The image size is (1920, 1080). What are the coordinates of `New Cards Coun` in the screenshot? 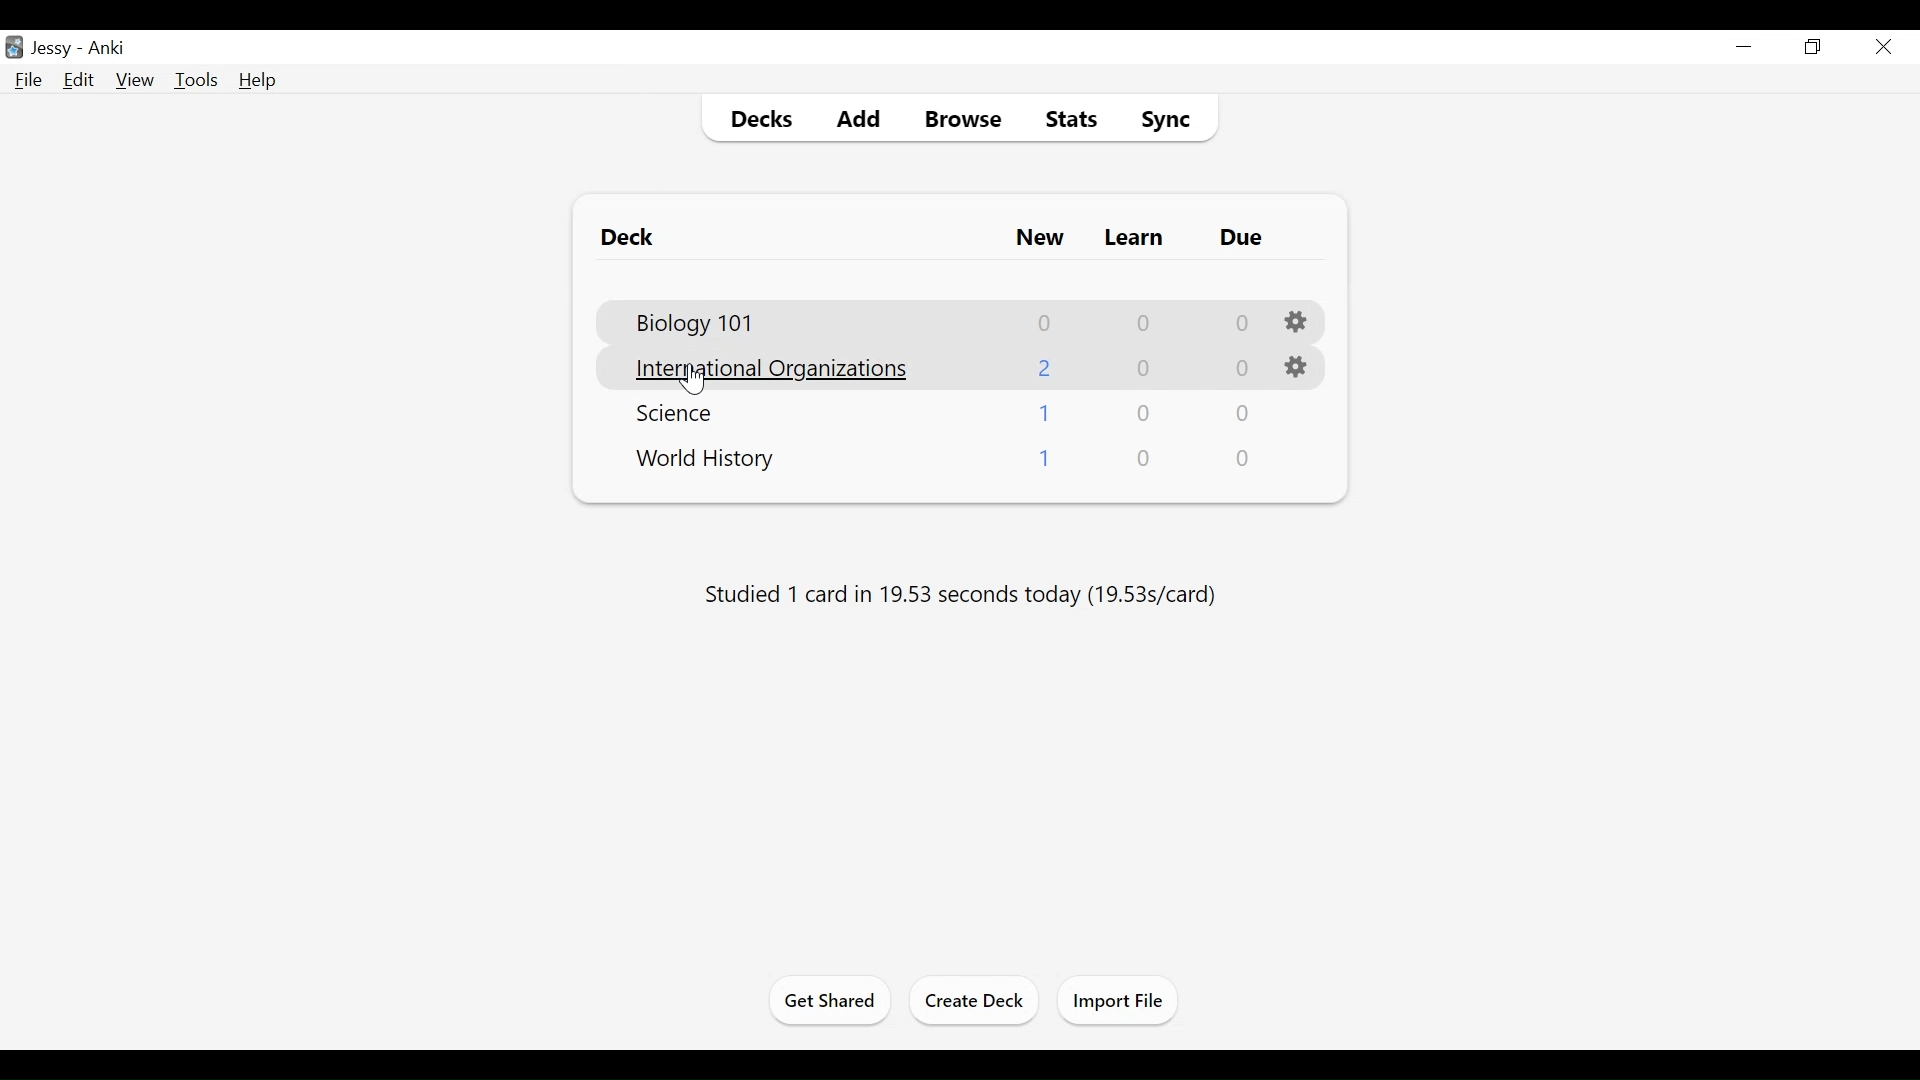 It's located at (1046, 413).